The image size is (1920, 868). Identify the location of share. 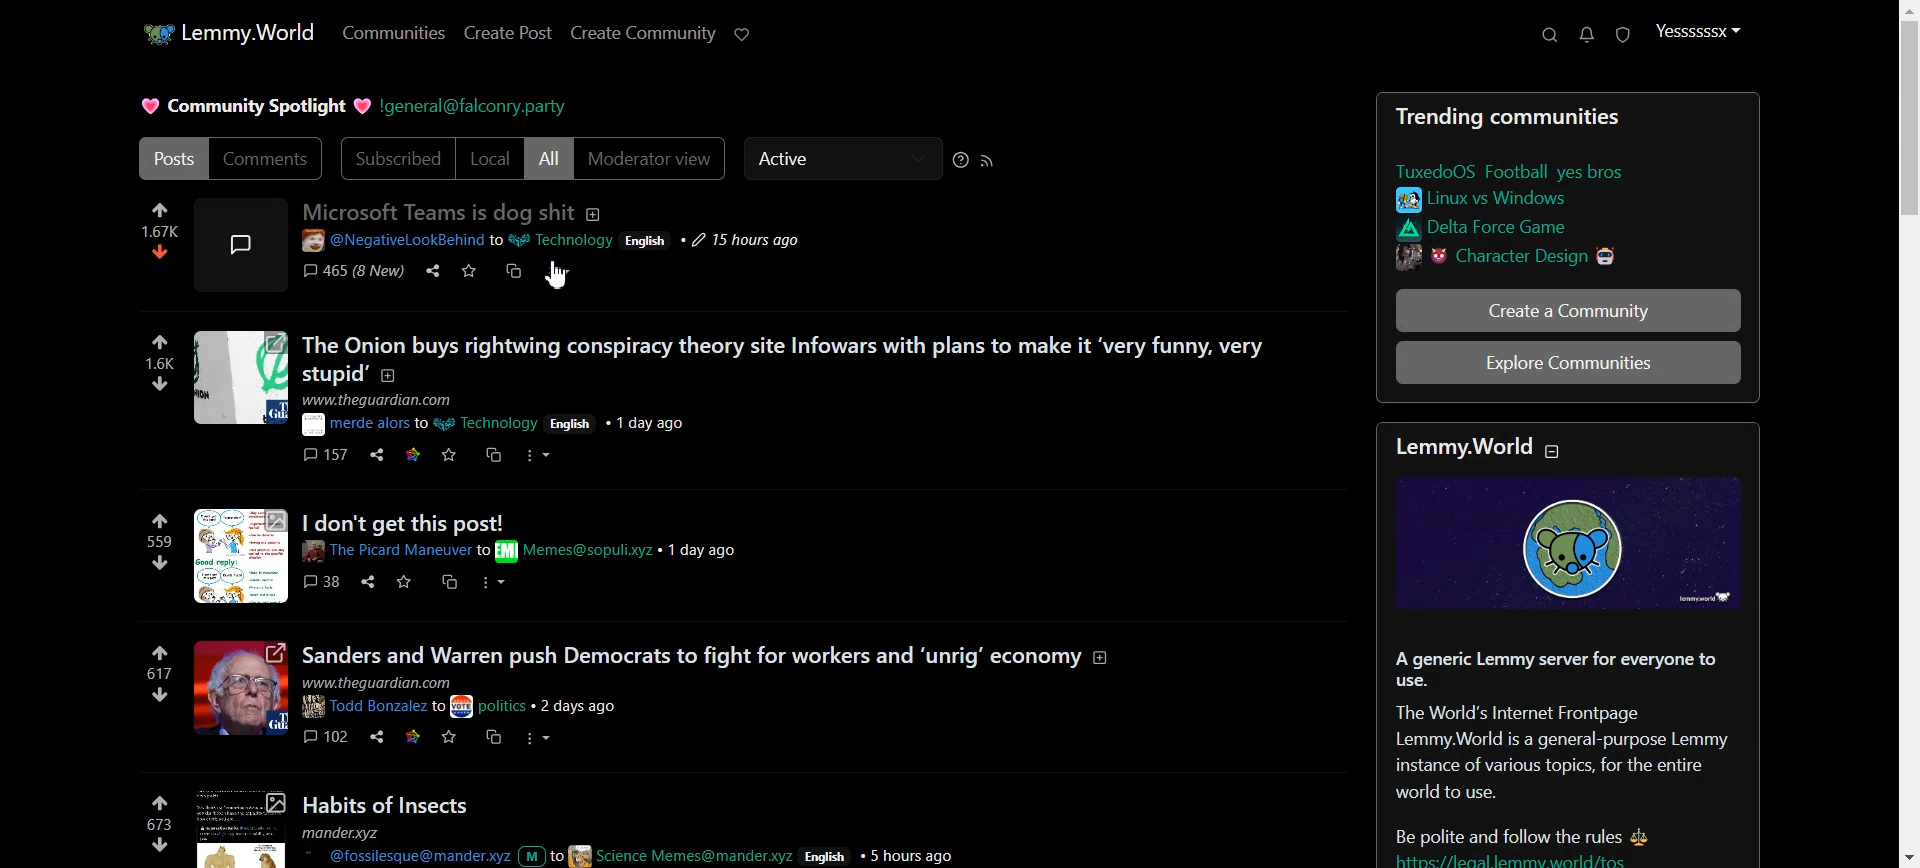
(377, 734).